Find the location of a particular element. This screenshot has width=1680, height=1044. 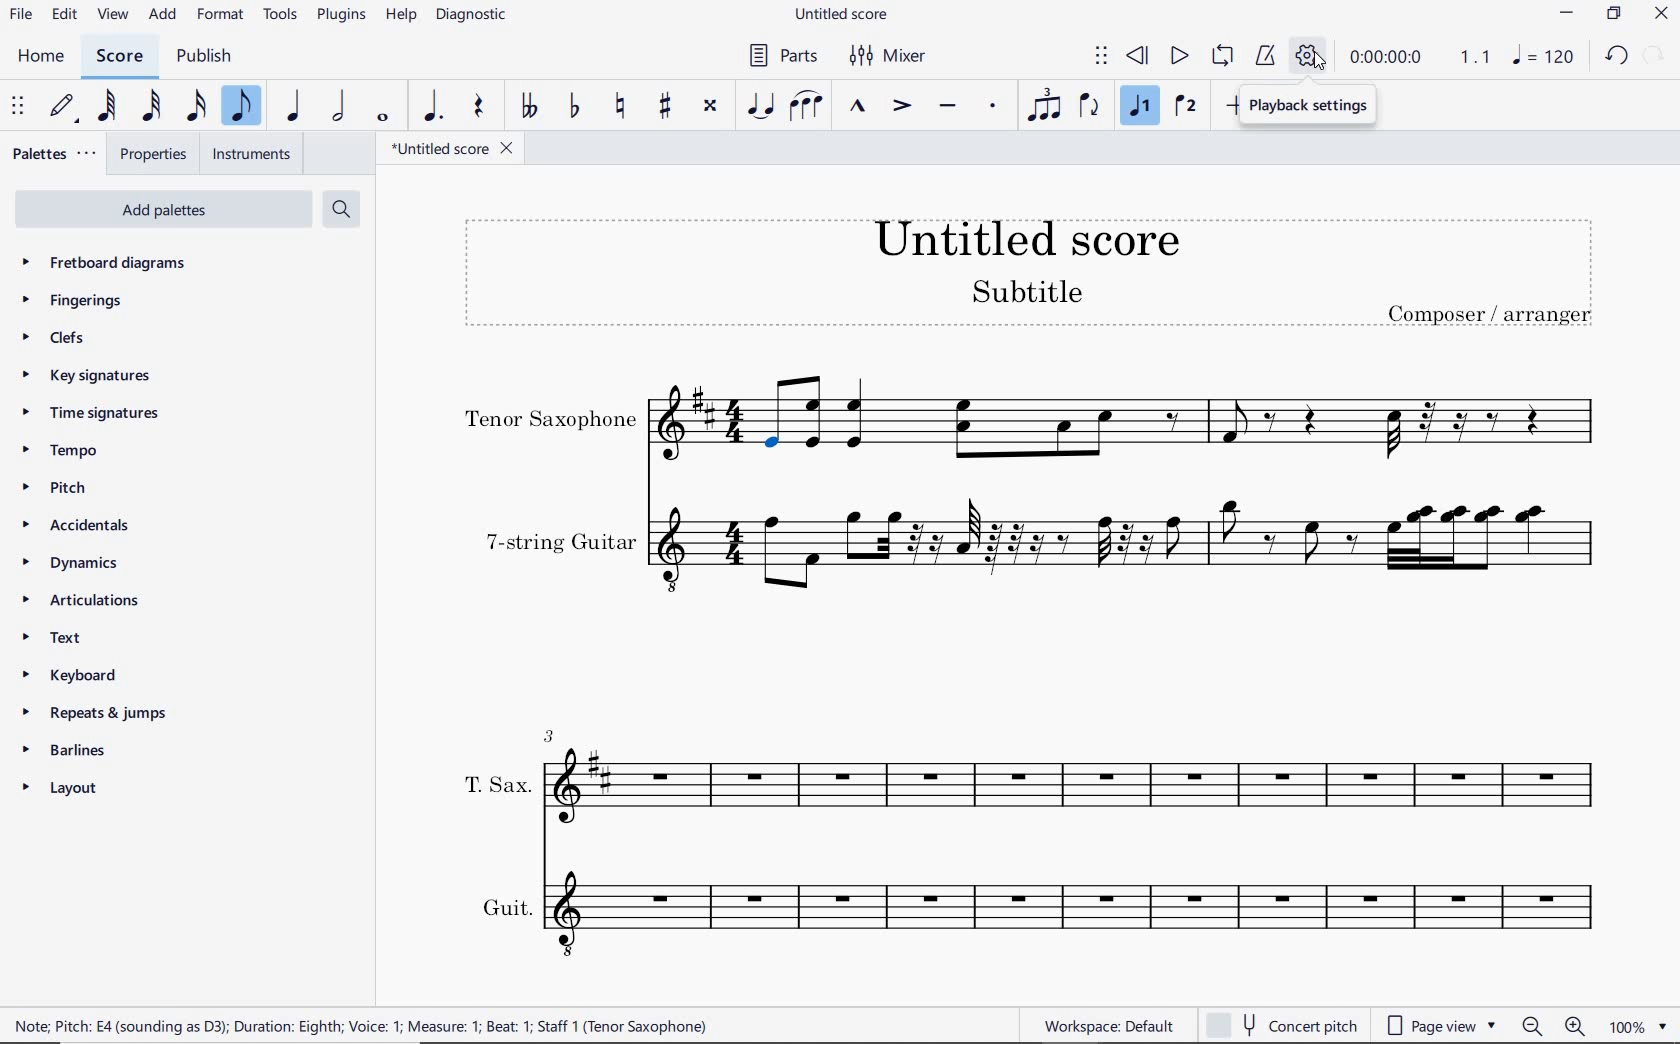

SEARCH PALETTES is located at coordinates (341, 208).